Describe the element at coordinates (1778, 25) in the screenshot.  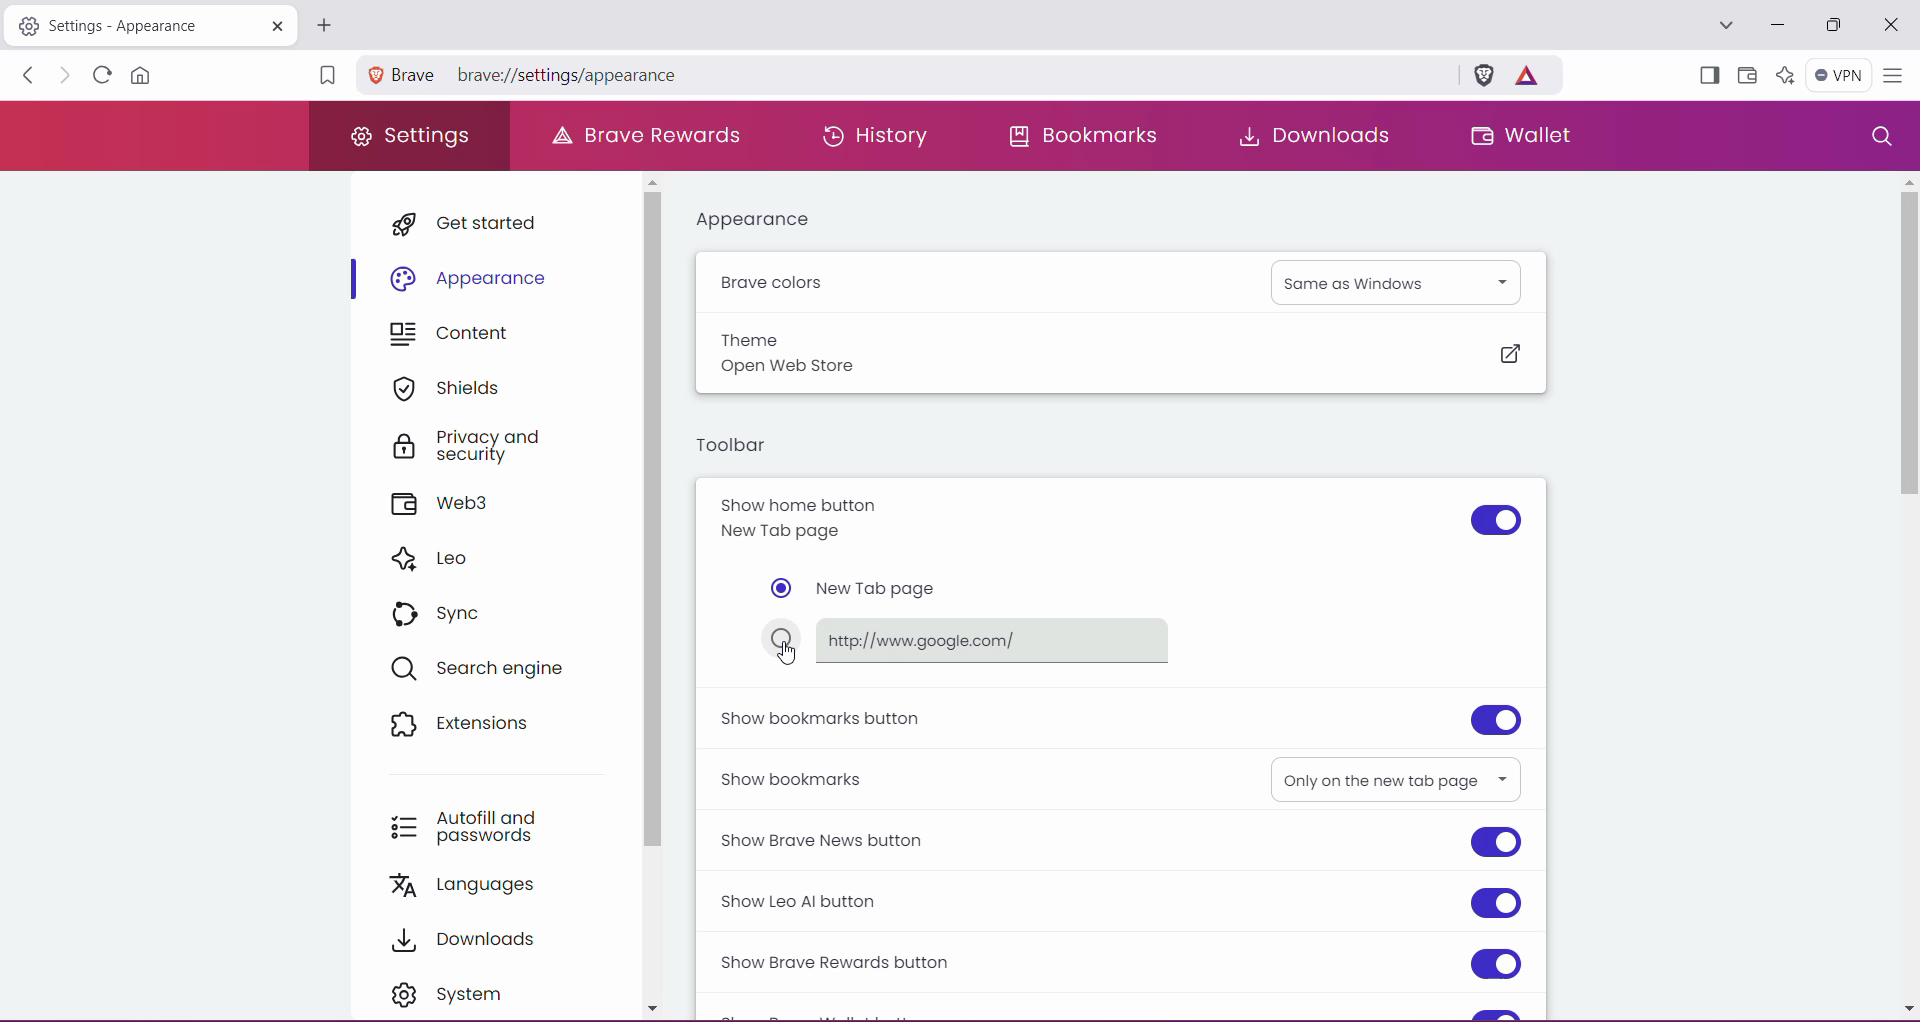
I see `Minimize` at that location.